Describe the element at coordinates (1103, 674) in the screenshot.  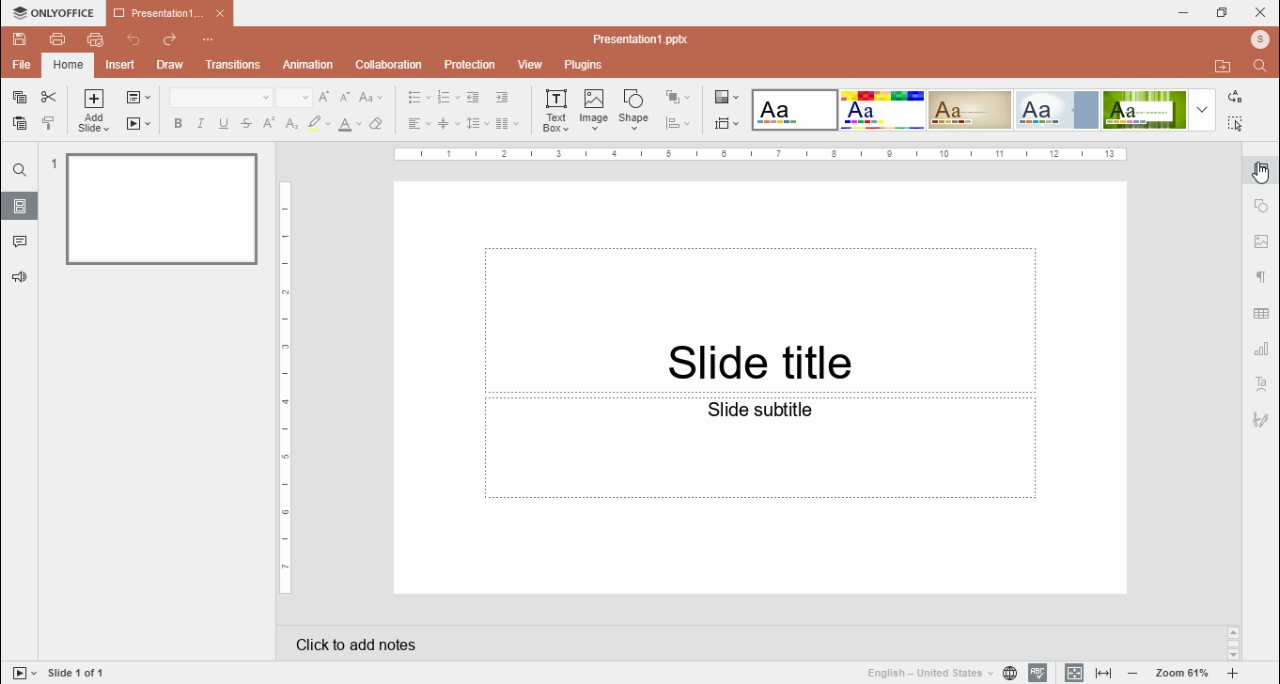
I see `fit to slide` at that location.